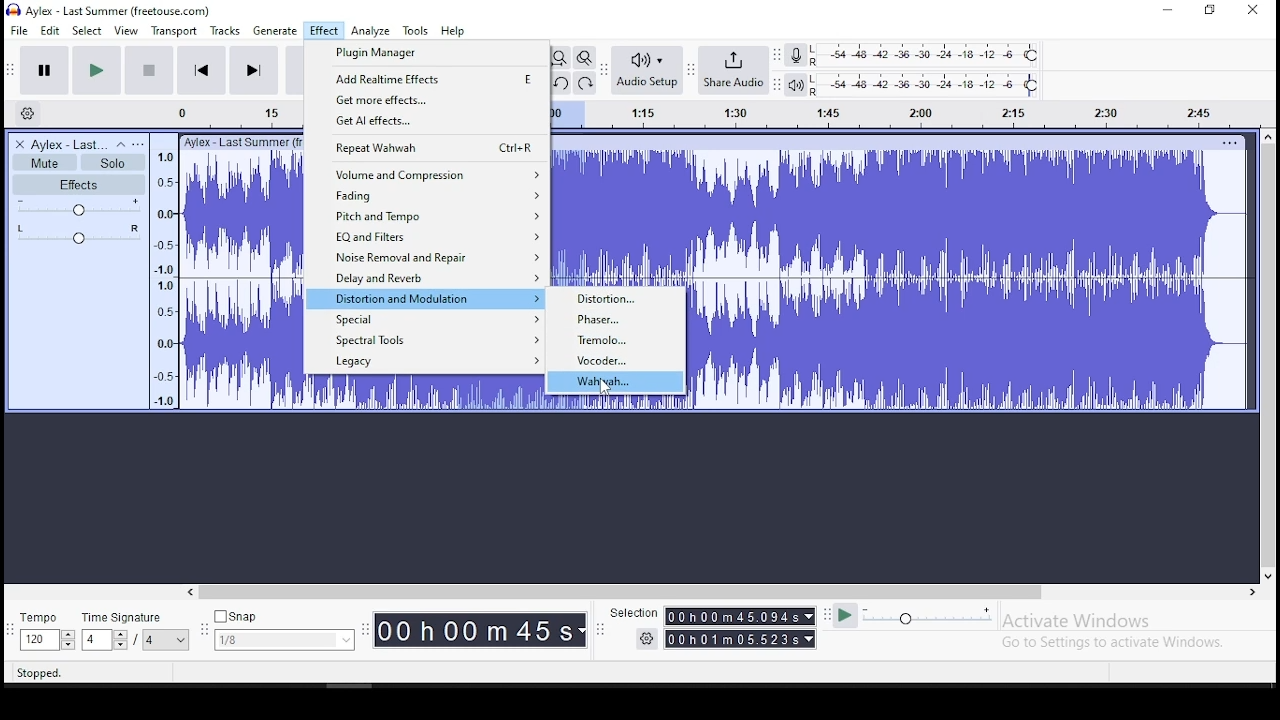 The height and width of the screenshot is (720, 1280). What do you see at coordinates (618, 341) in the screenshot?
I see `tremolo` at bounding box center [618, 341].